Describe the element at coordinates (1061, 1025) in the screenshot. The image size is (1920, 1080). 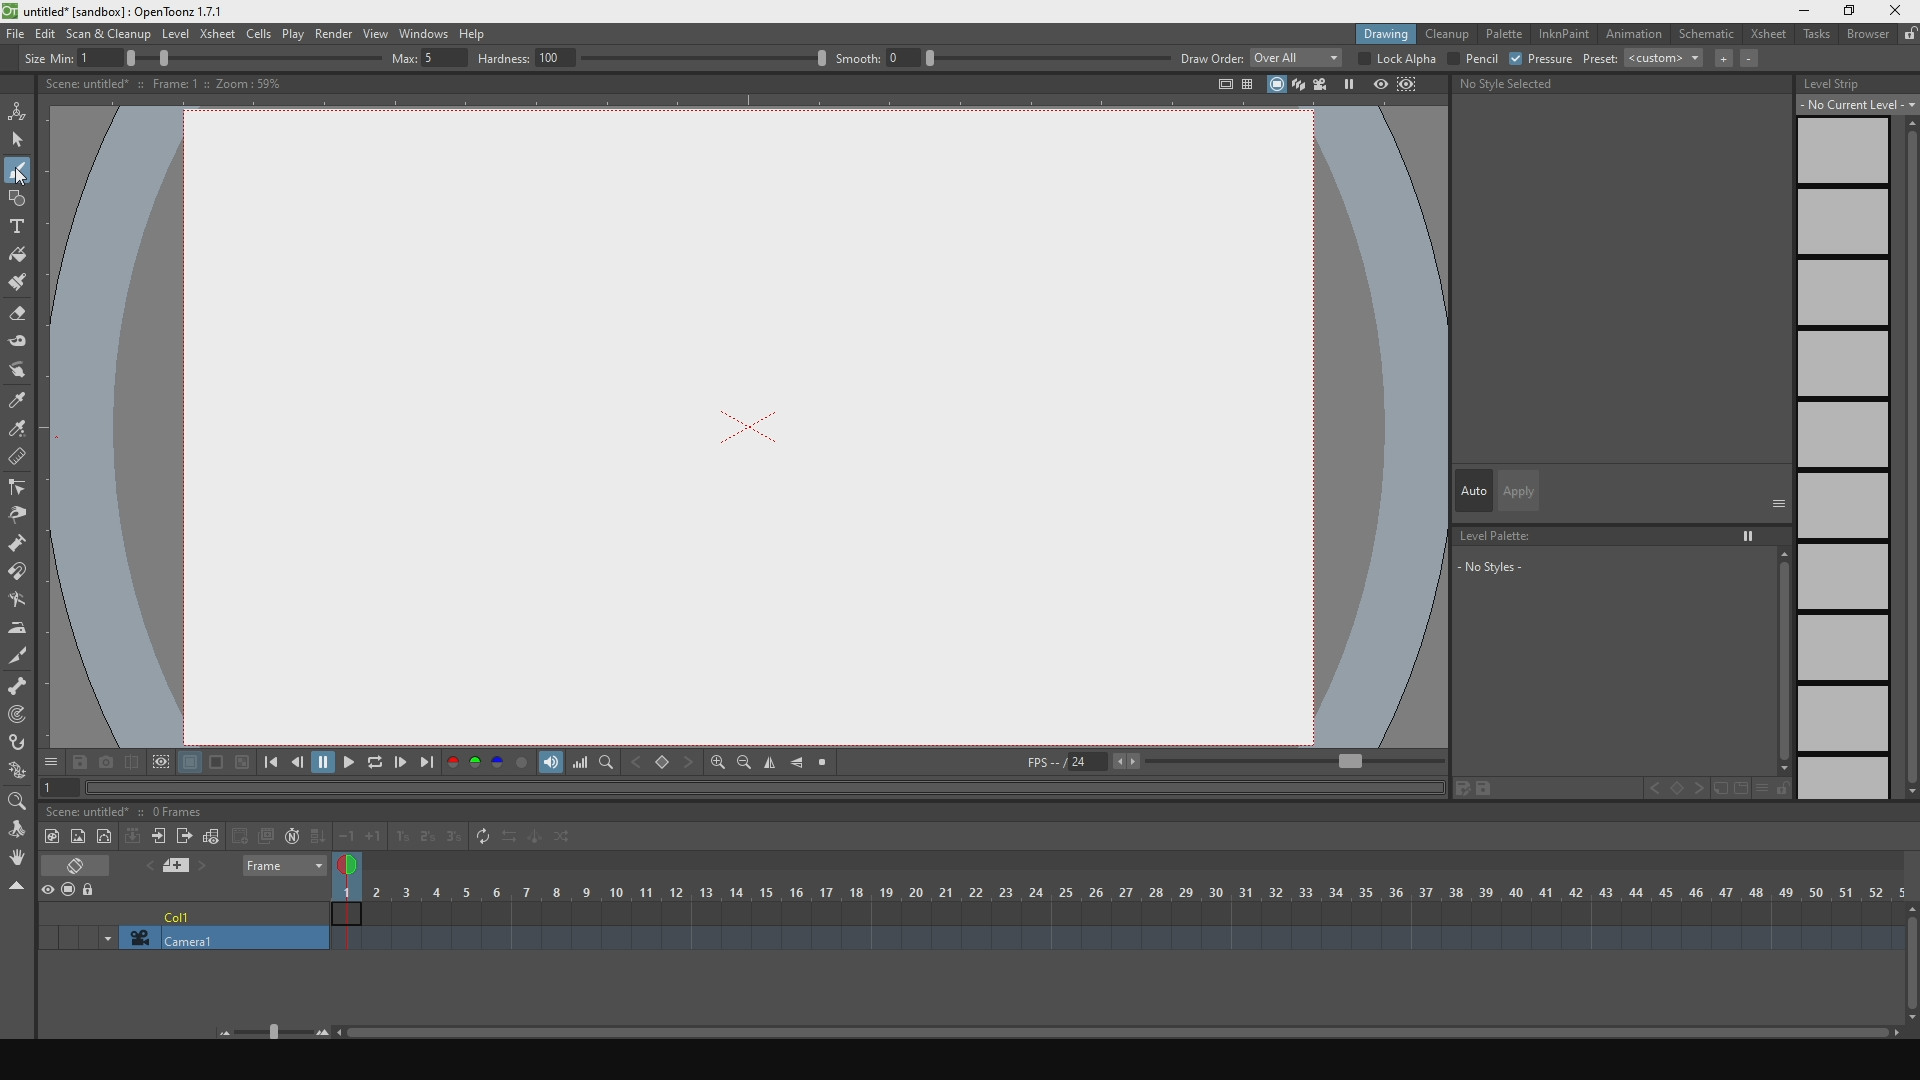
I see `horizontal slider` at that location.